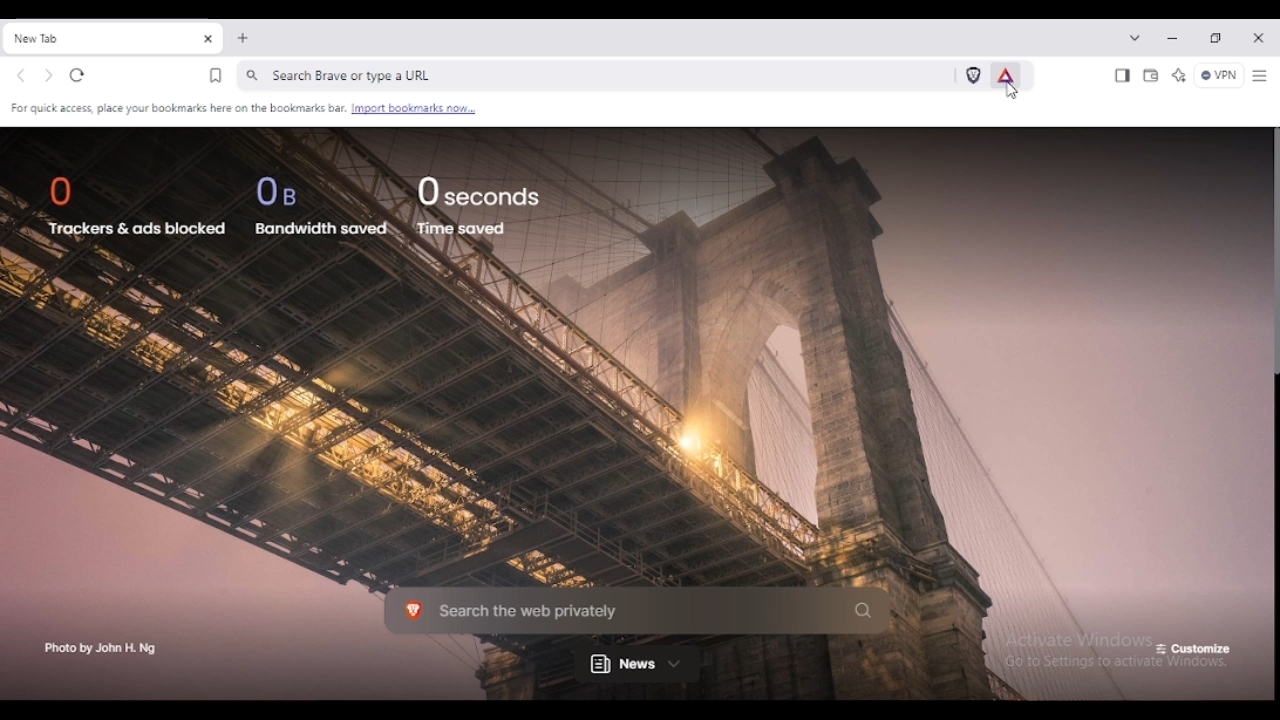 Image resolution: width=1280 pixels, height=720 pixels. Describe the element at coordinates (637, 664) in the screenshot. I see `news` at that location.